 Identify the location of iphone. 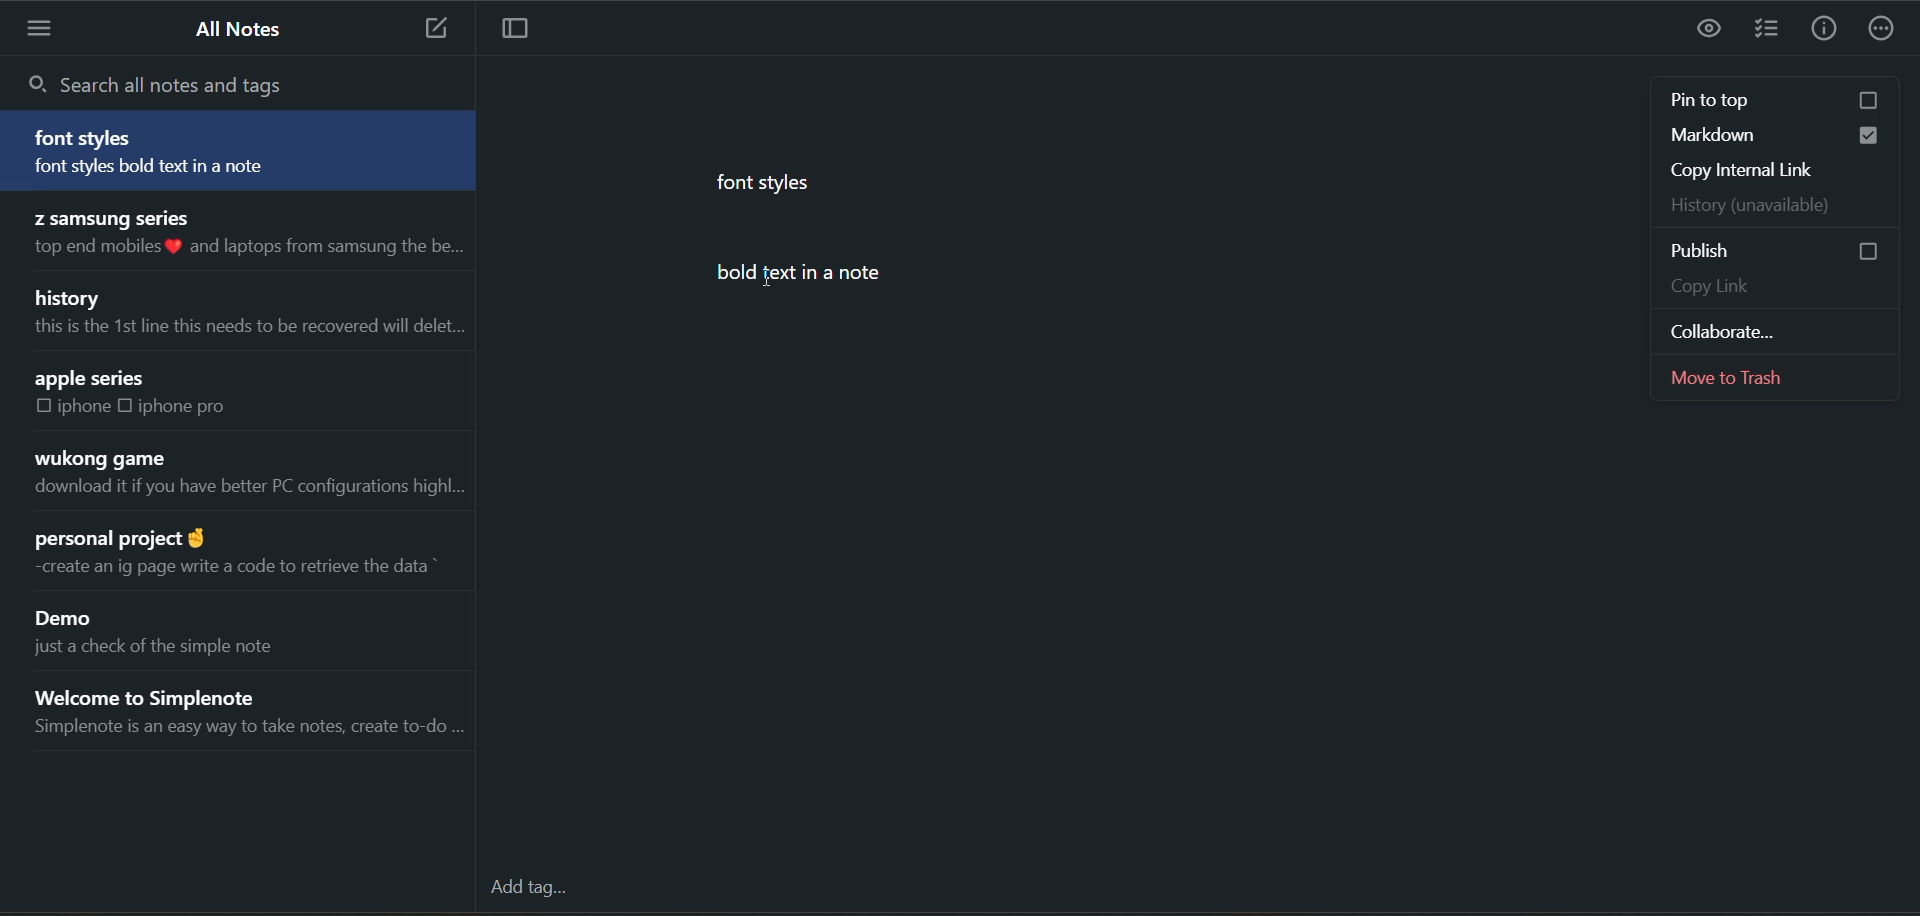
(86, 407).